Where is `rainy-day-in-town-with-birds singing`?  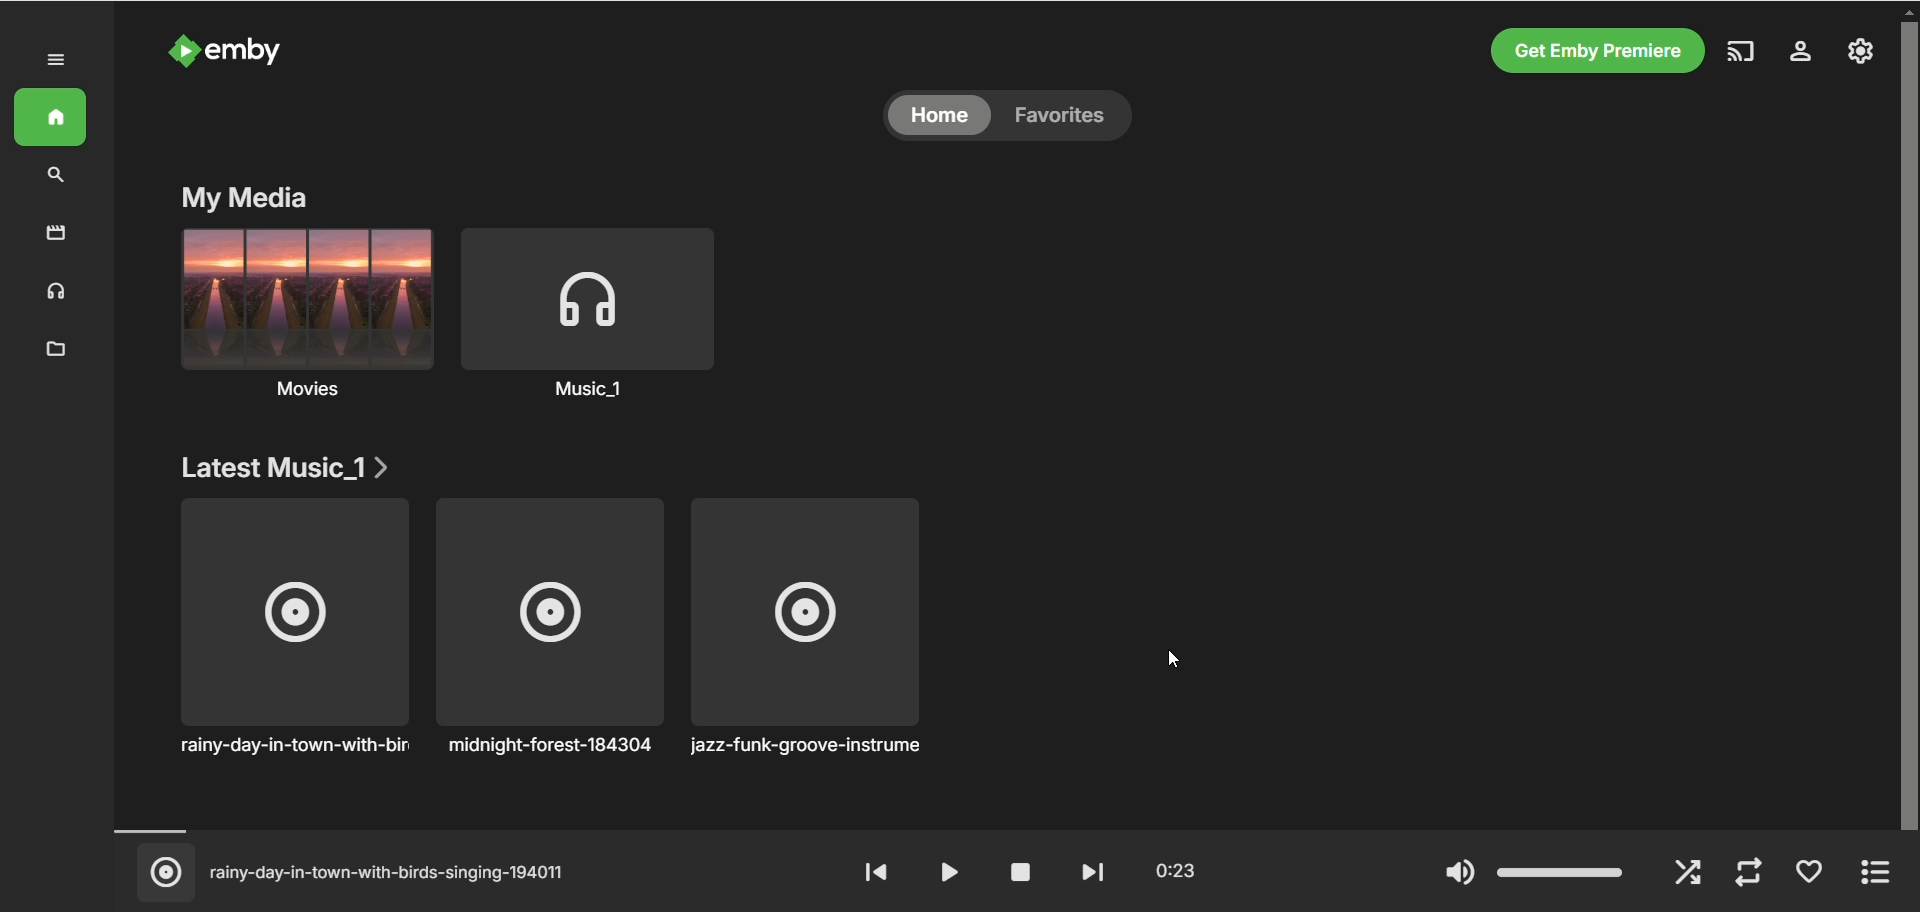
rainy-day-in-town-with-birds singing is located at coordinates (286, 626).